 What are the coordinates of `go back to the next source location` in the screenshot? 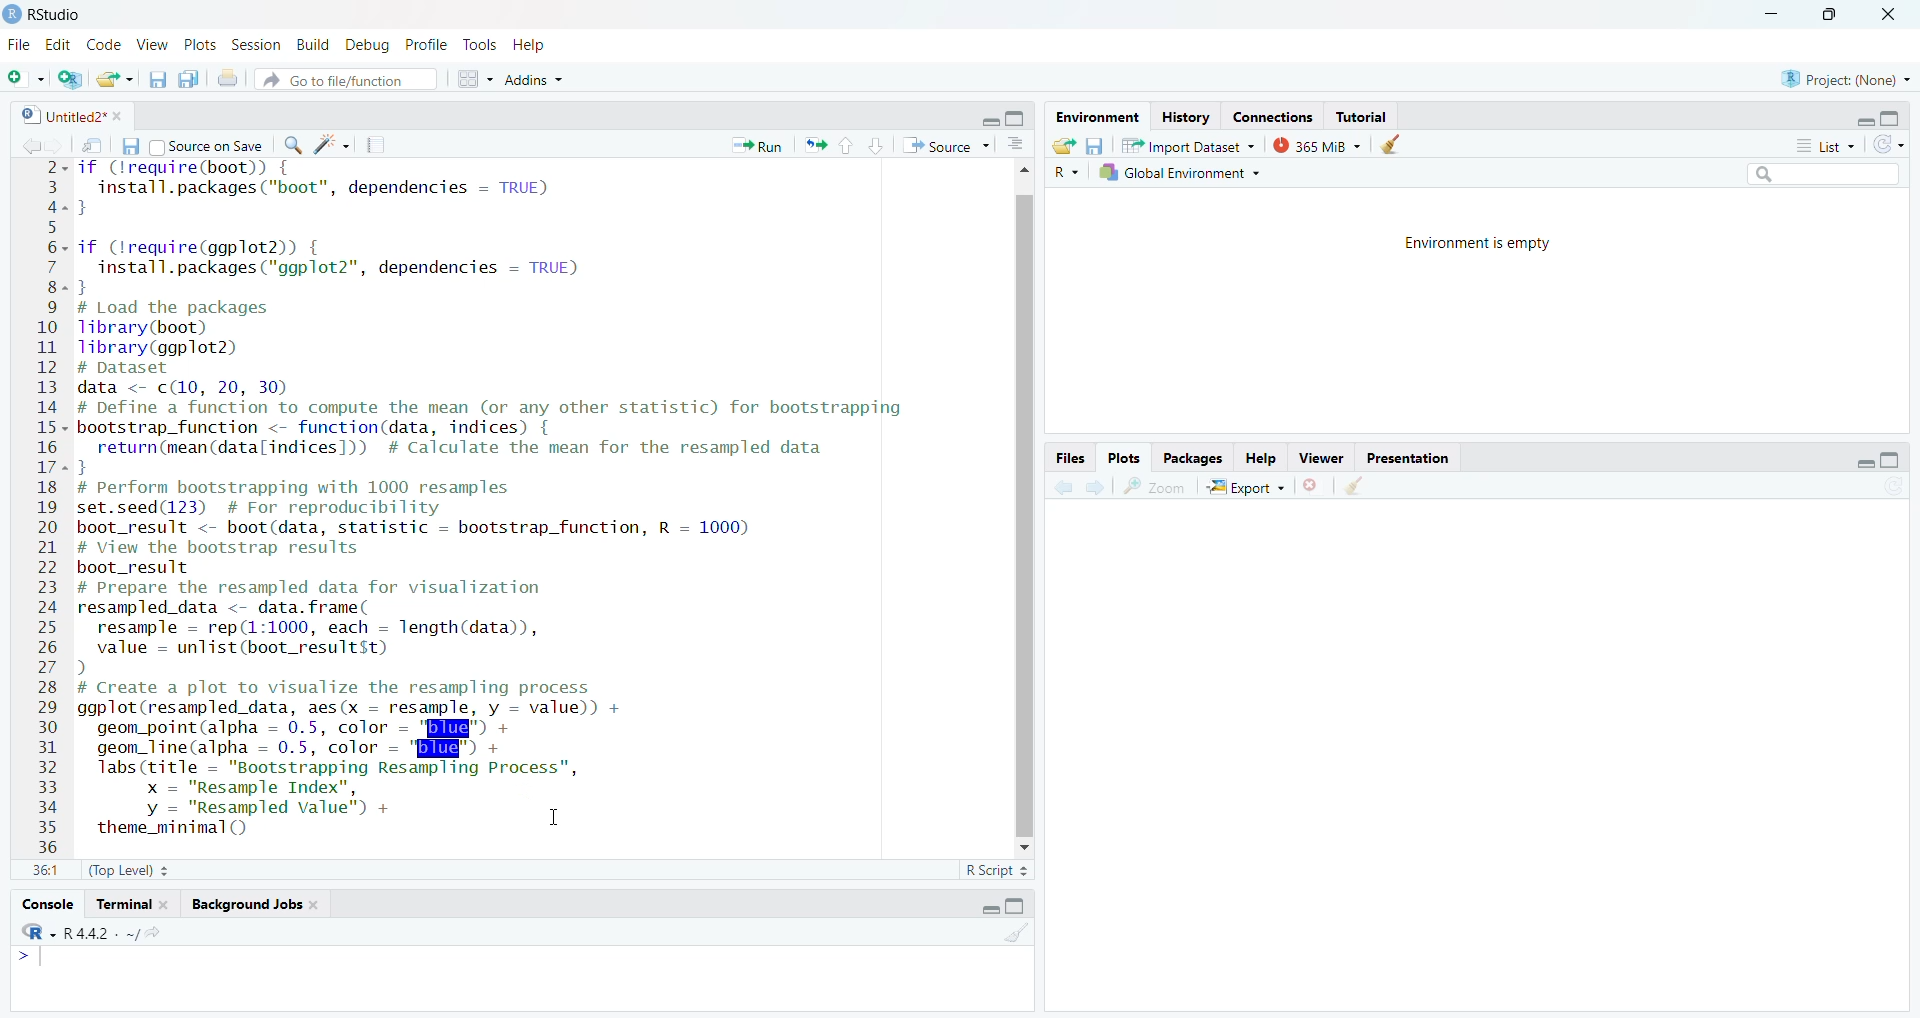 It's located at (58, 145).